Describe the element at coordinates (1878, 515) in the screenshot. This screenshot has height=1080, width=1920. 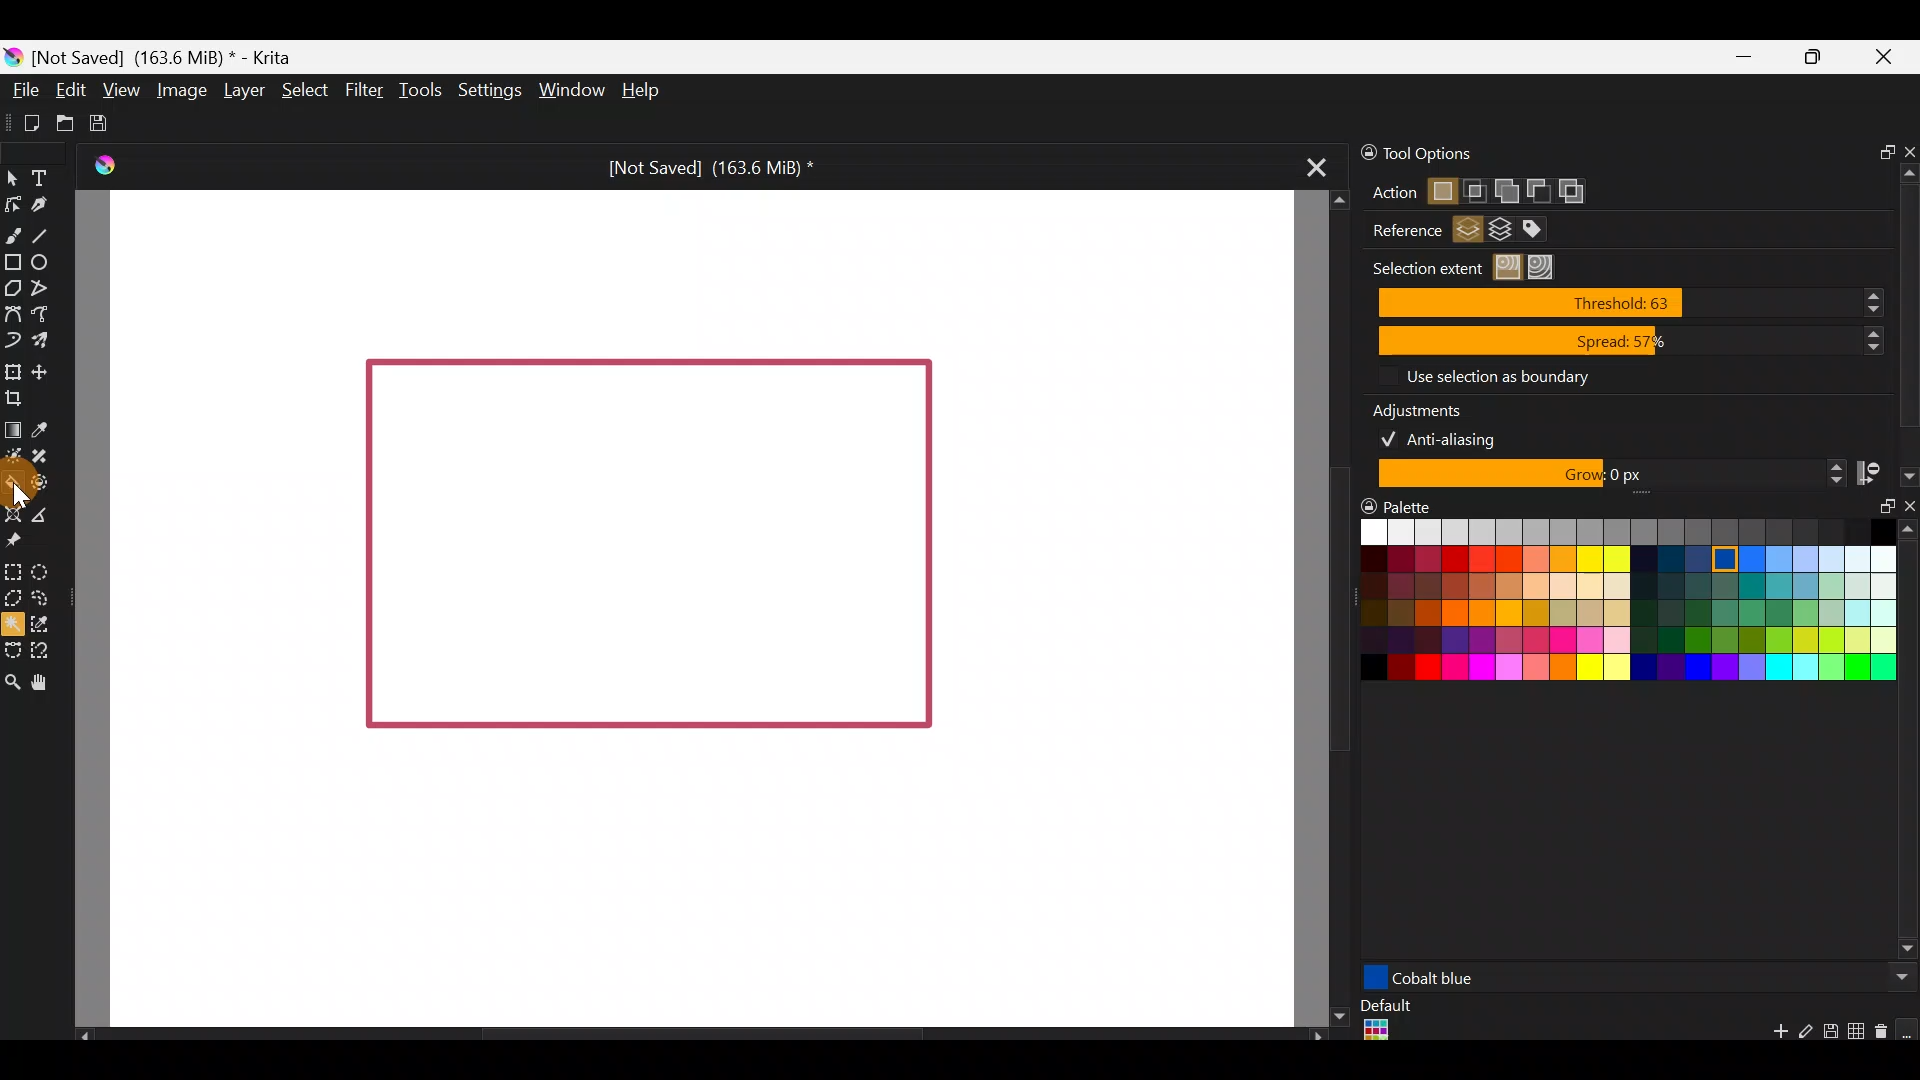
I see `Float docker` at that location.